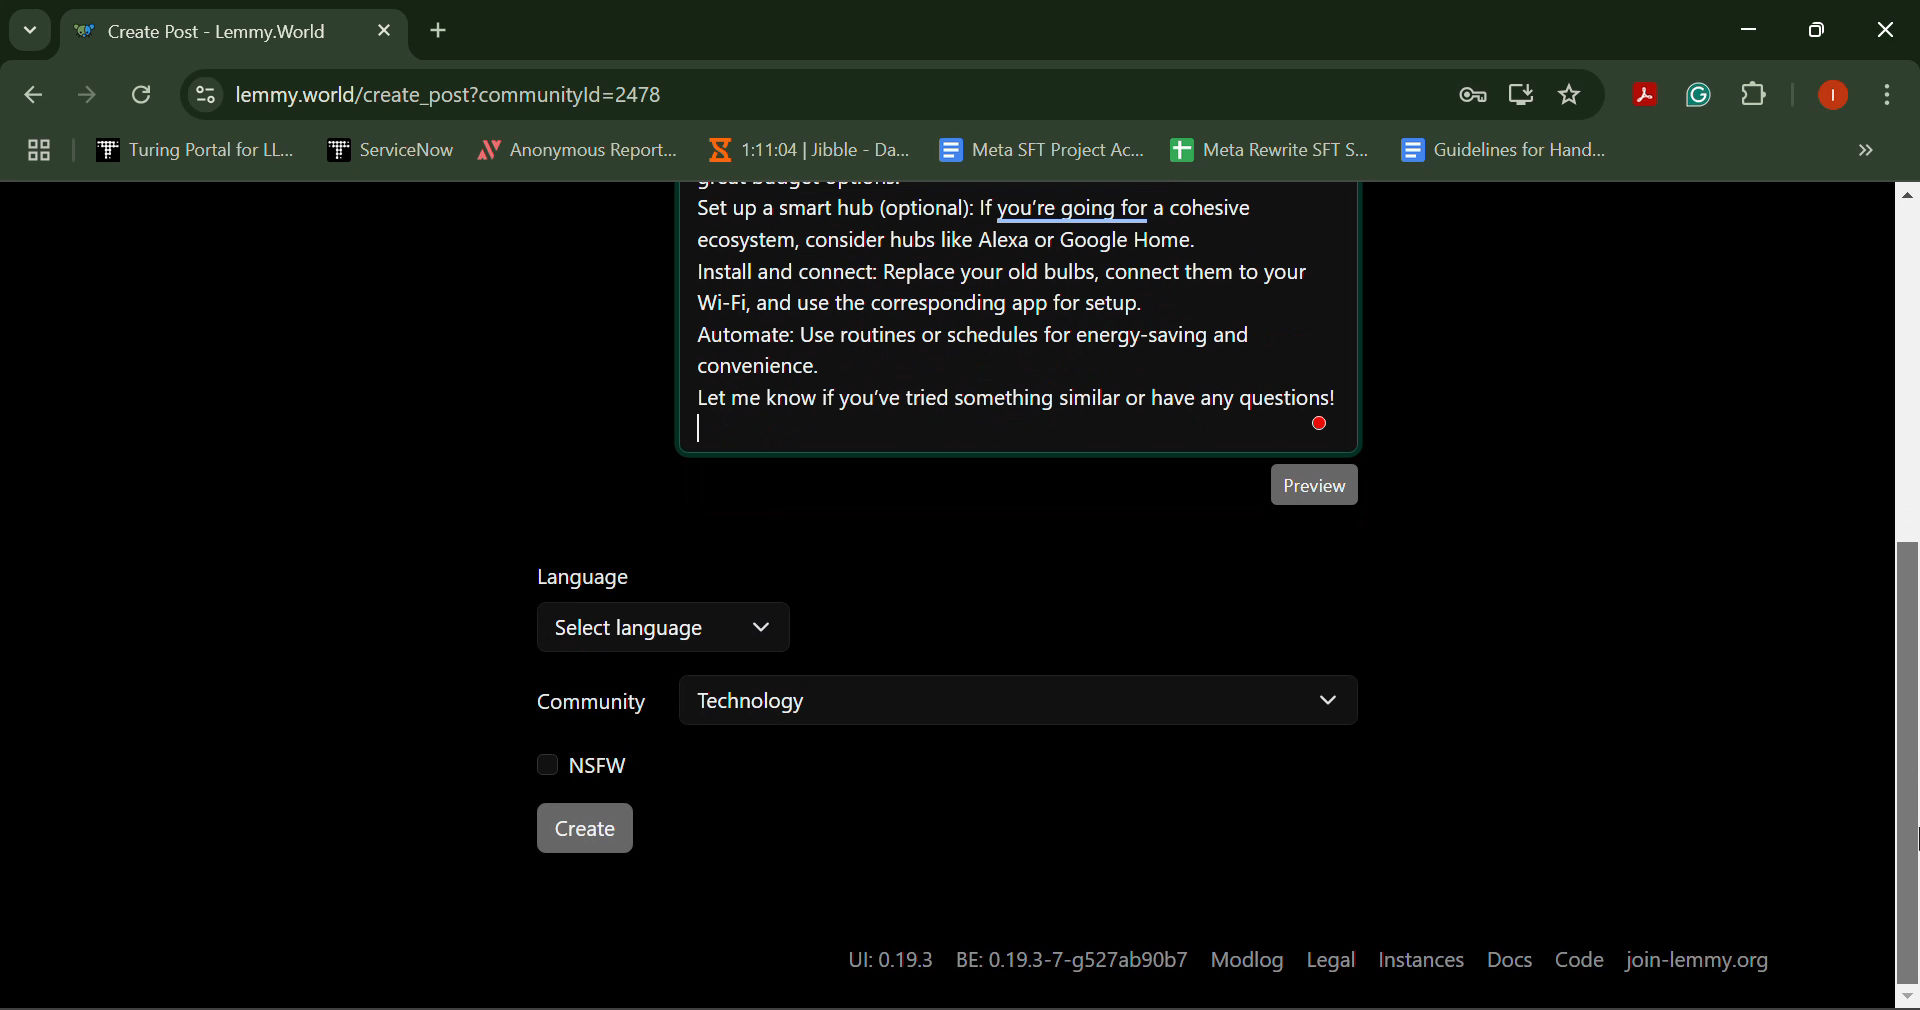 This screenshot has height=1010, width=1920. What do you see at coordinates (942, 702) in the screenshot?
I see `Community Selector Bar` at bounding box center [942, 702].